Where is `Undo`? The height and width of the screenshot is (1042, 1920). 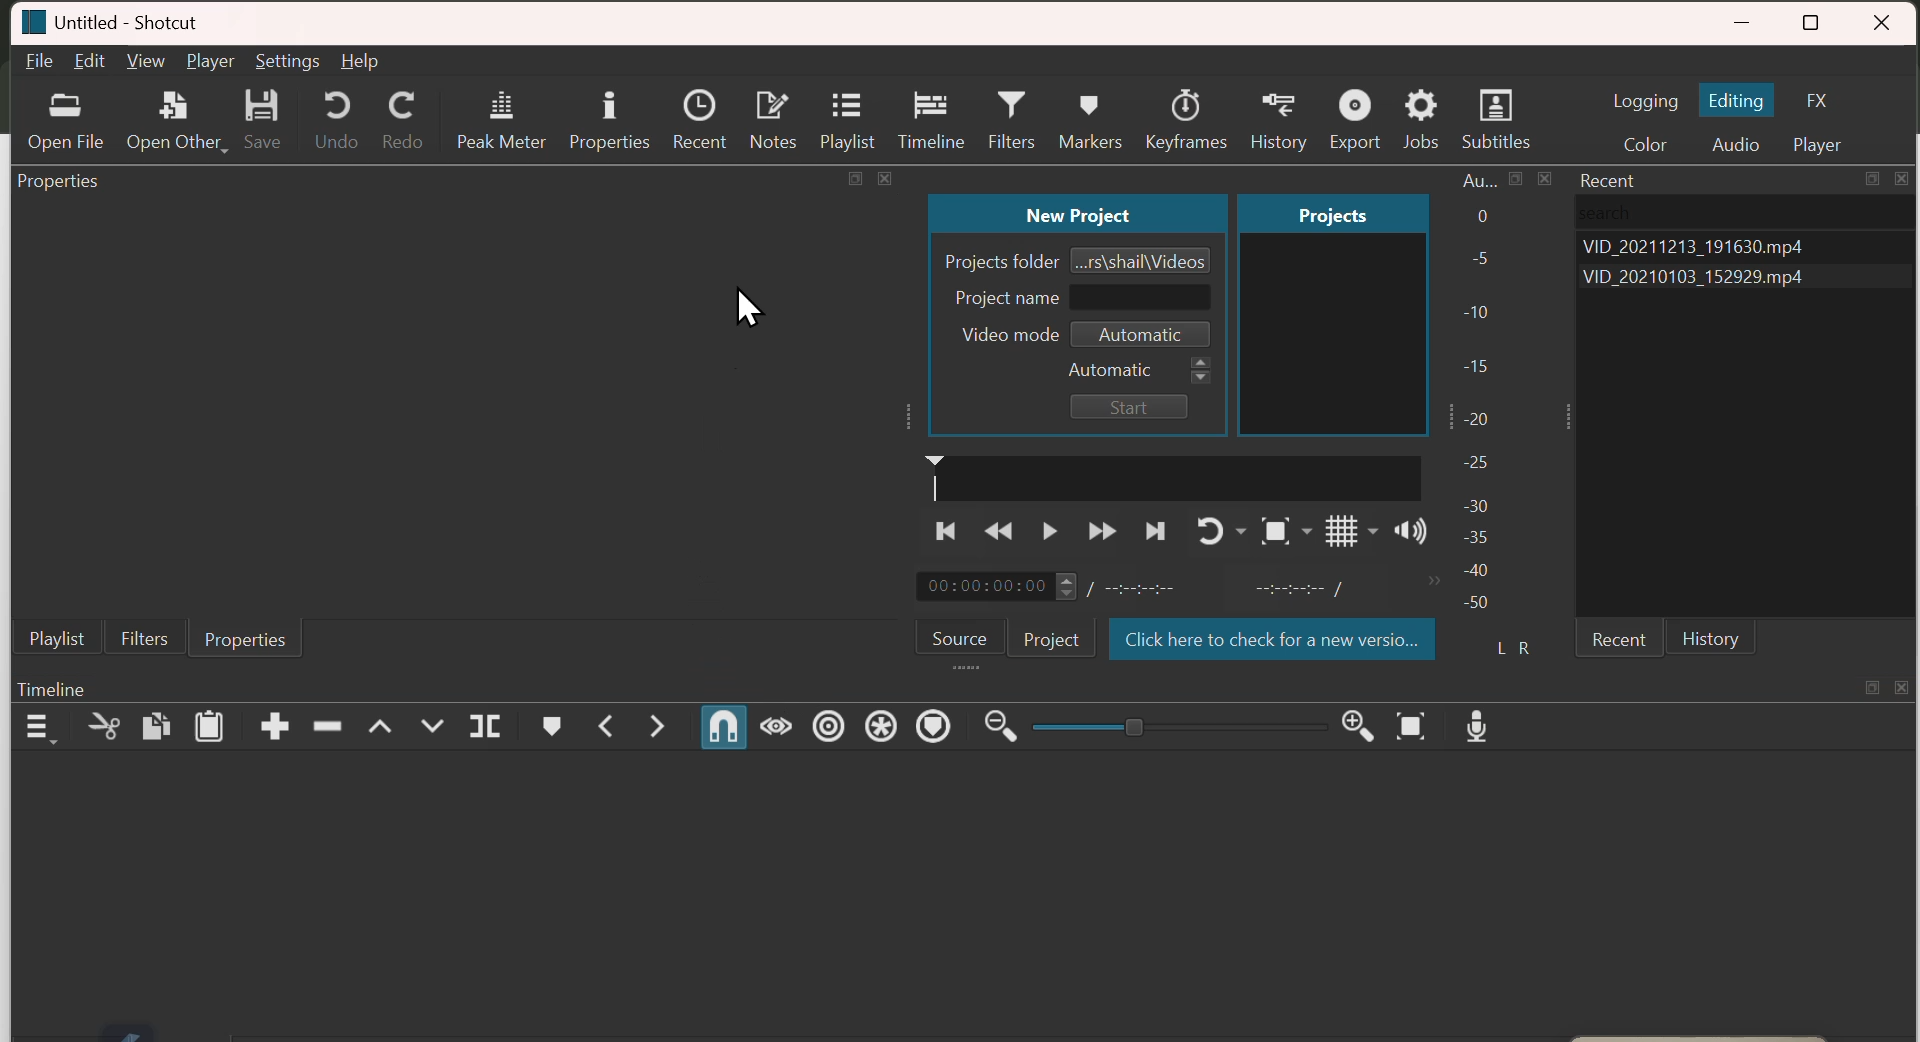
Undo is located at coordinates (327, 113).